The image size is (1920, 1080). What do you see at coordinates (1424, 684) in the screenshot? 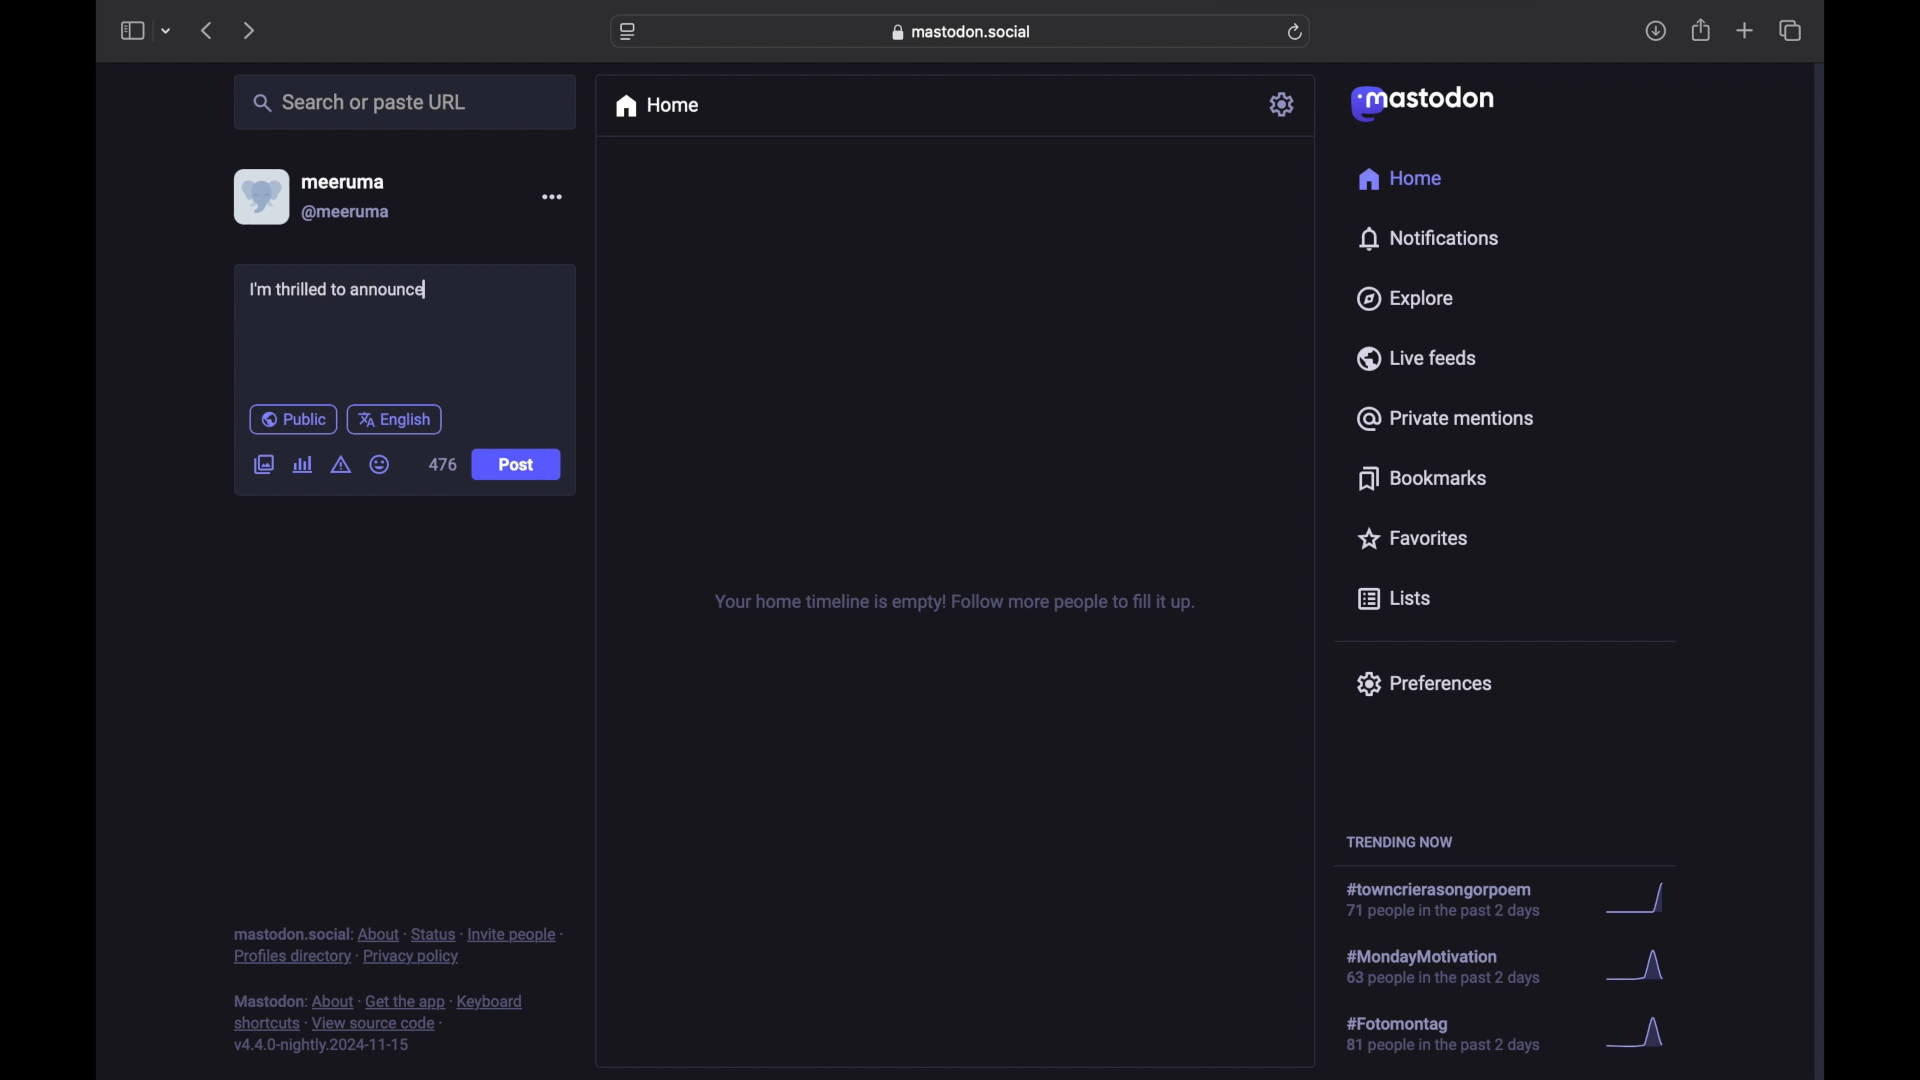
I see `preferences` at bounding box center [1424, 684].